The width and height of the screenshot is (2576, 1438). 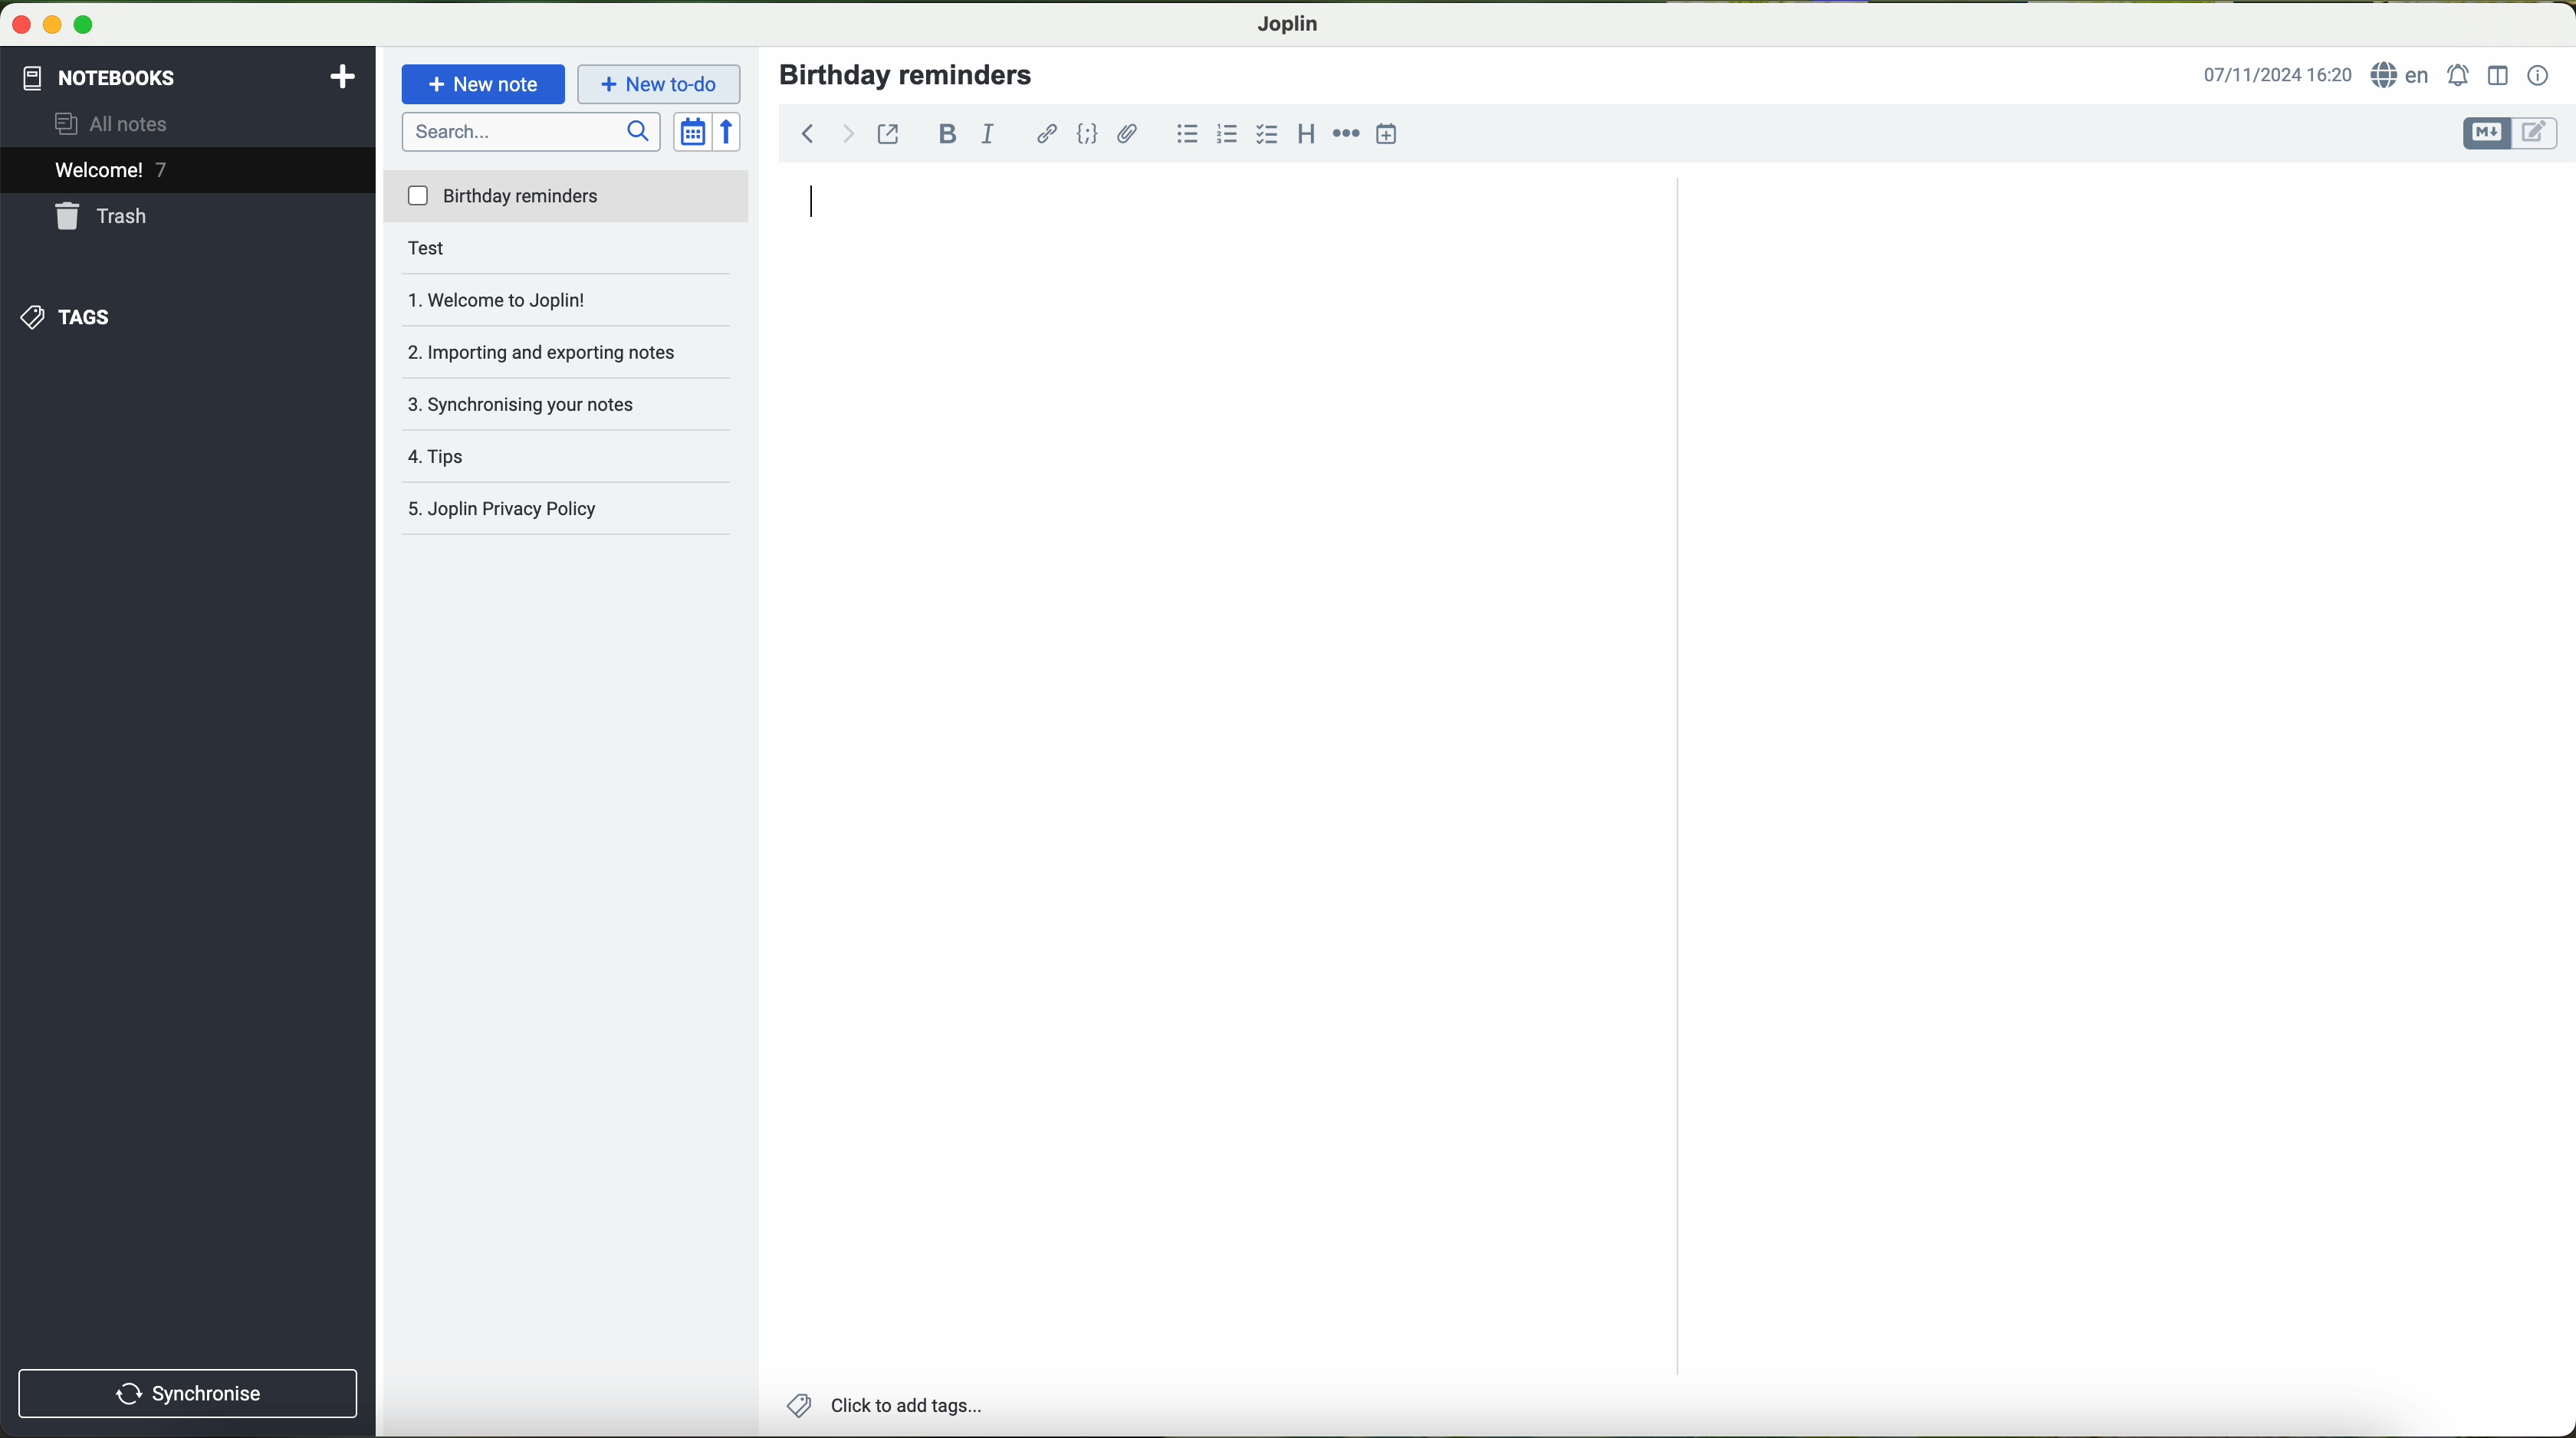 What do you see at coordinates (890, 1405) in the screenshot?
I see `add tags` at bounding box center [890, 1405].